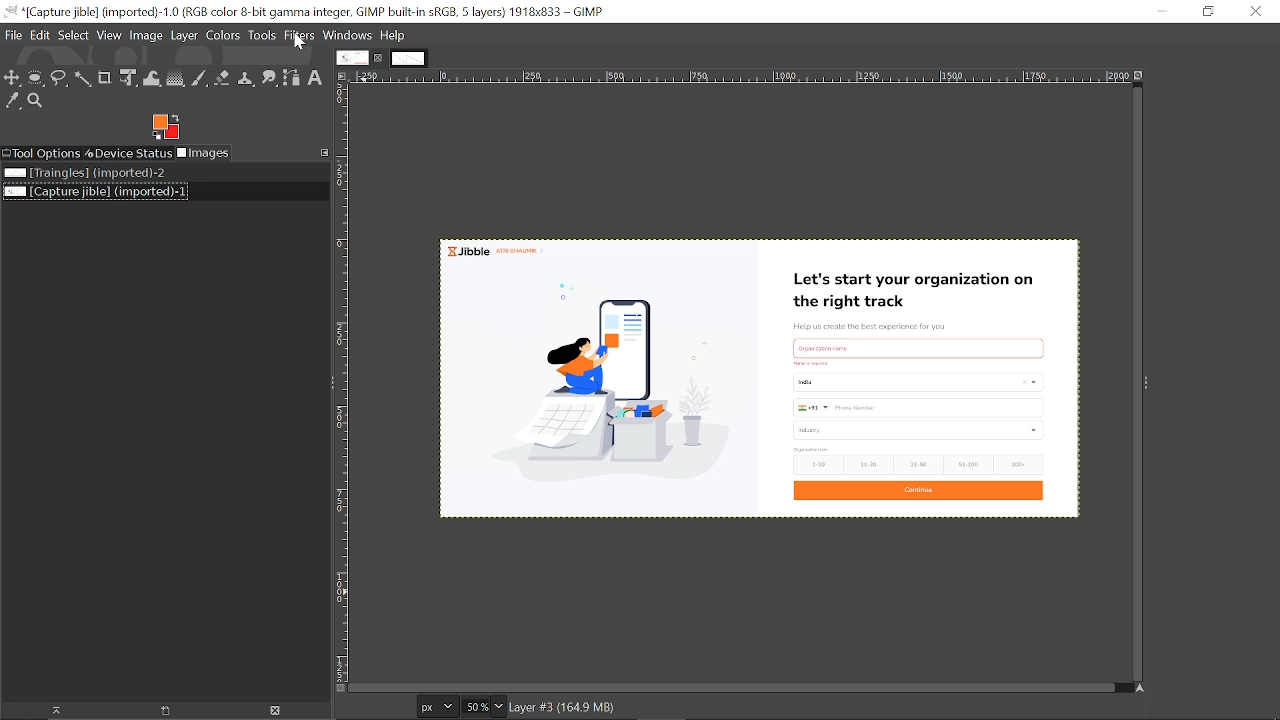  I want to click on Tool options, so click(42, 153).